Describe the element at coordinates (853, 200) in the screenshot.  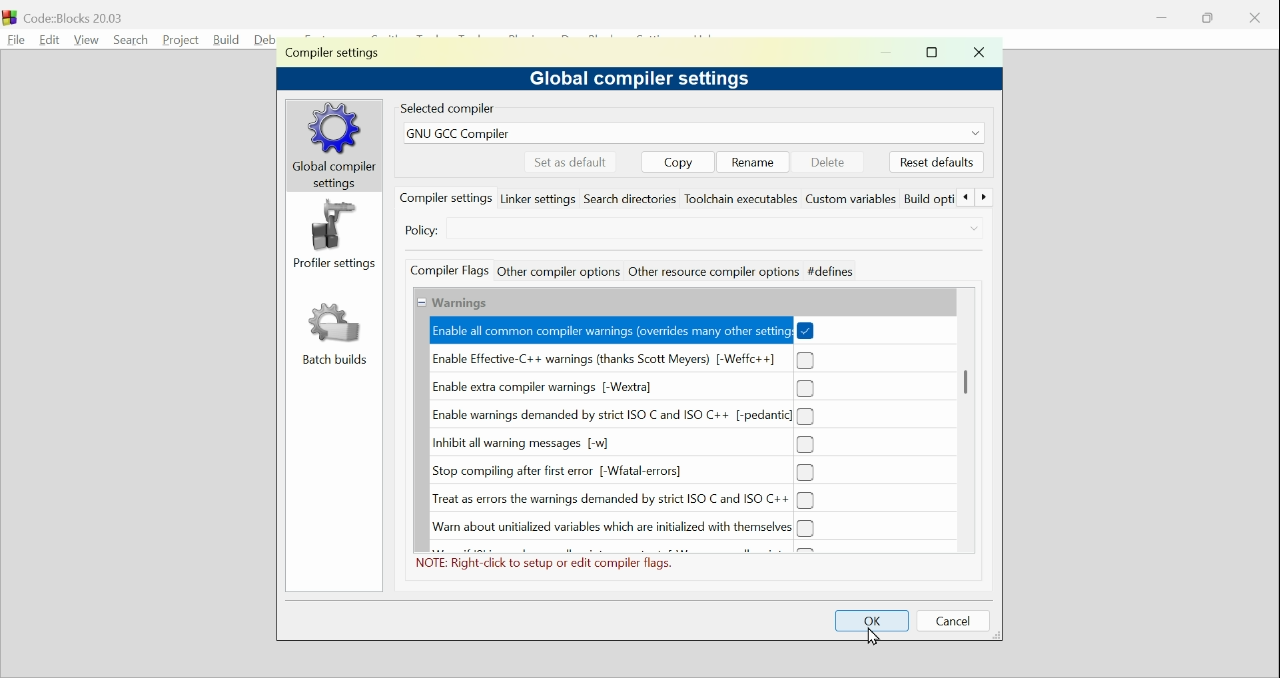
I see `Custom variables` at that location.